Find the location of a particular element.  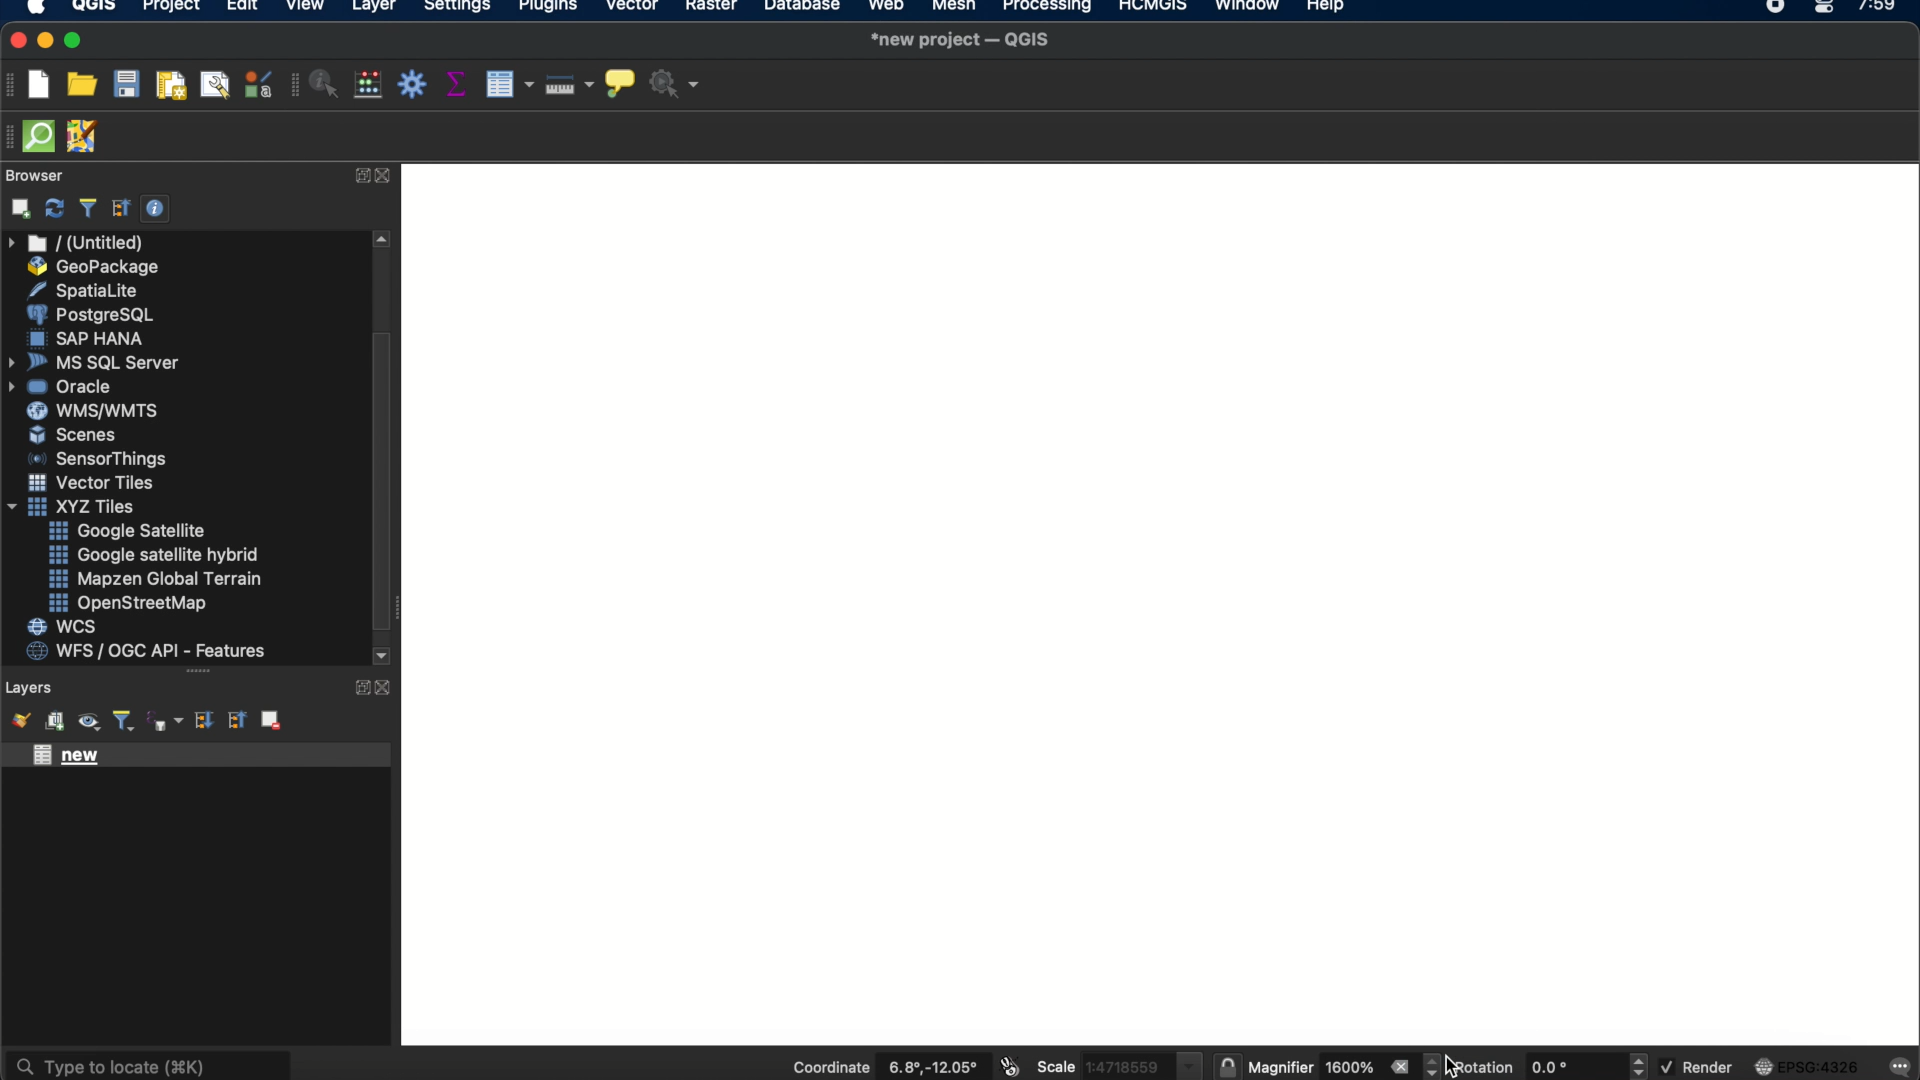

add group is located at coordinates (54, 722).